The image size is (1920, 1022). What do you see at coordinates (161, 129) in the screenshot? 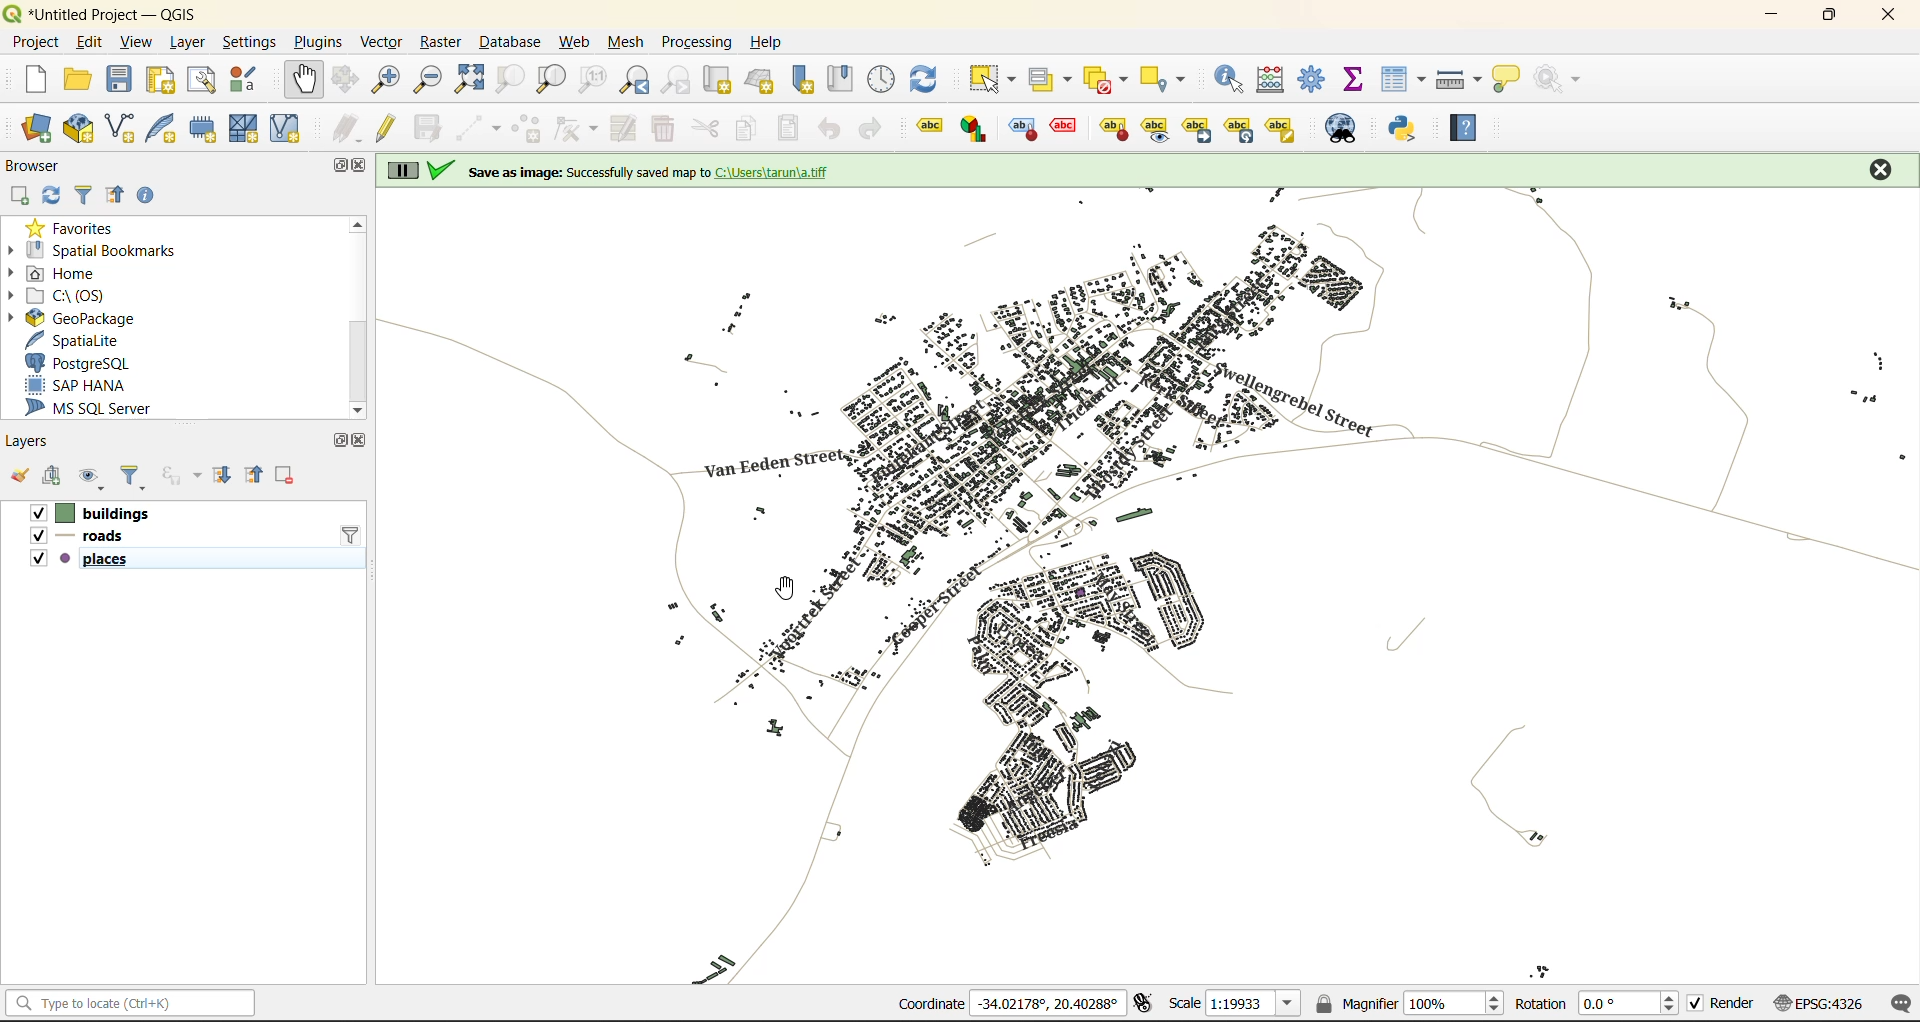
I see `new spatialite` at bounding box center [161, 129].